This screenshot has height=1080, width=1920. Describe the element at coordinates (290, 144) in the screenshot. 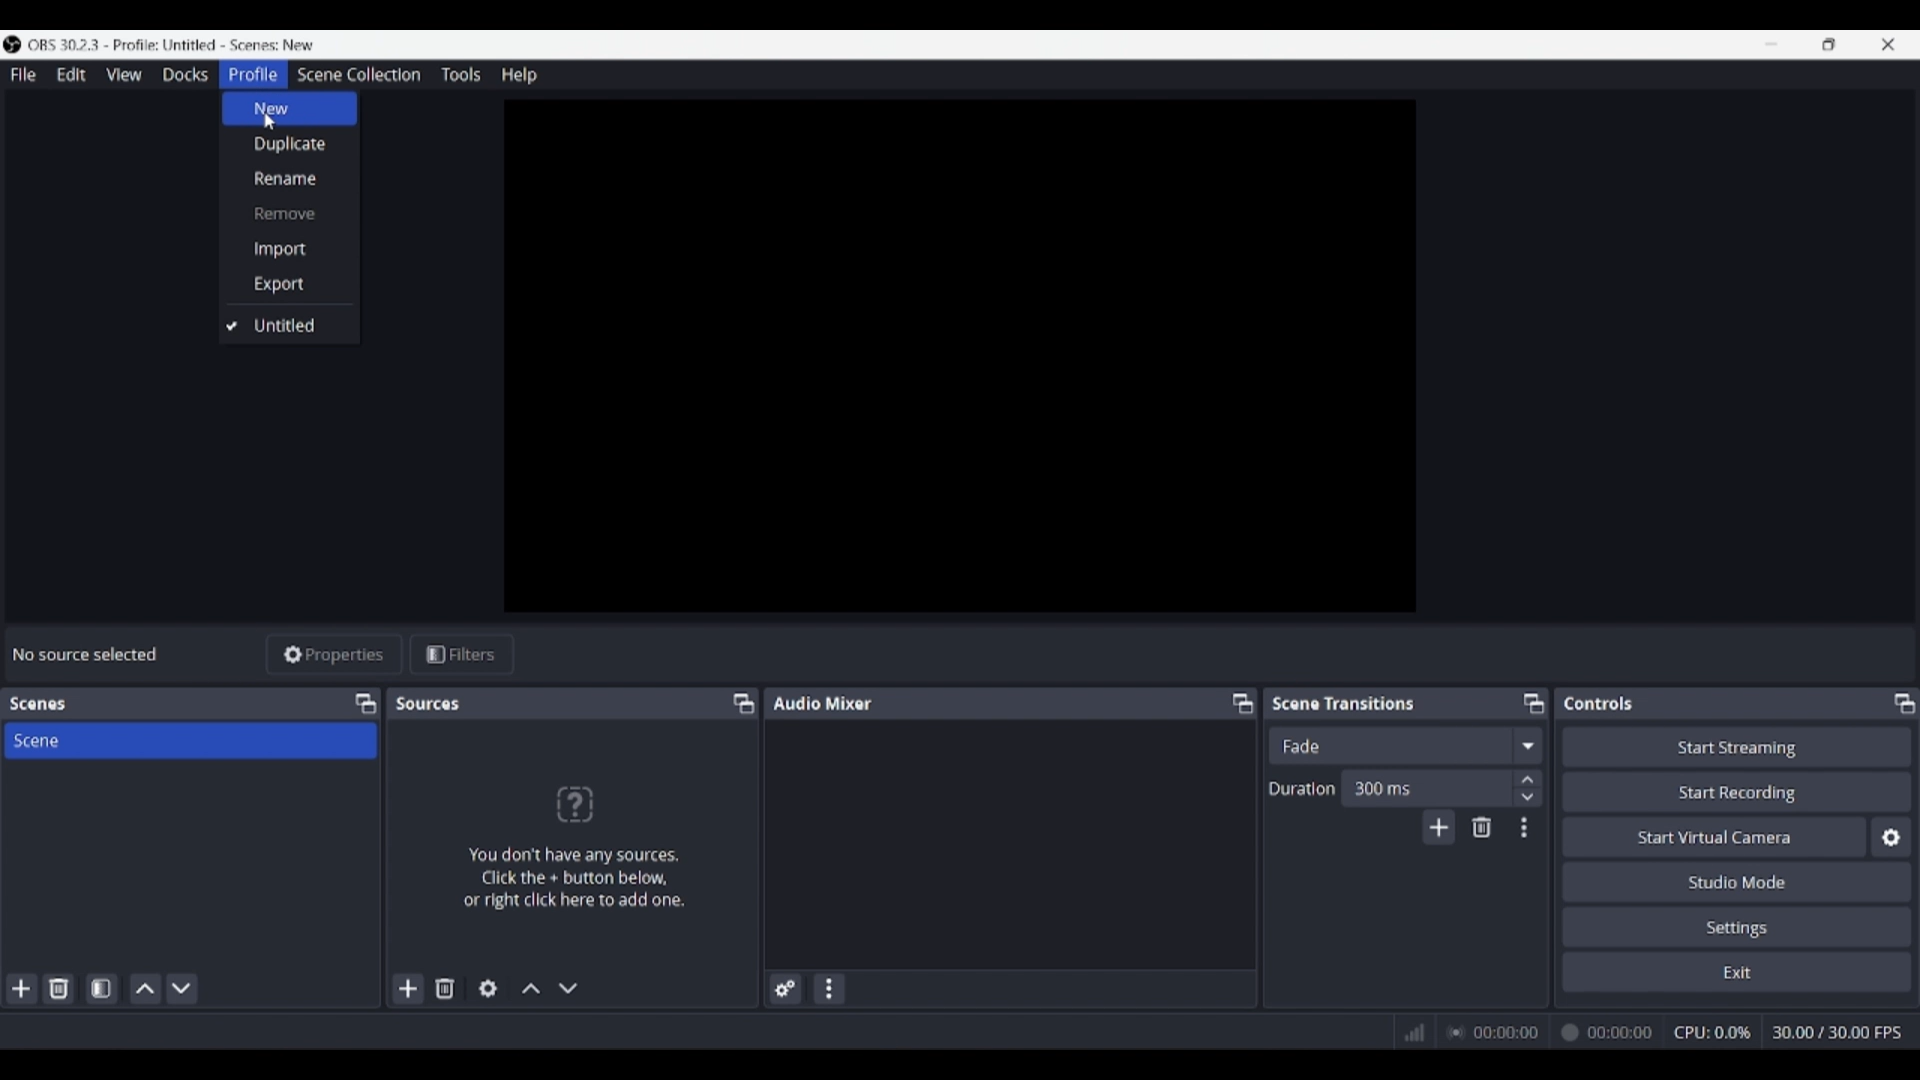

I see `Duplicate` at that location.